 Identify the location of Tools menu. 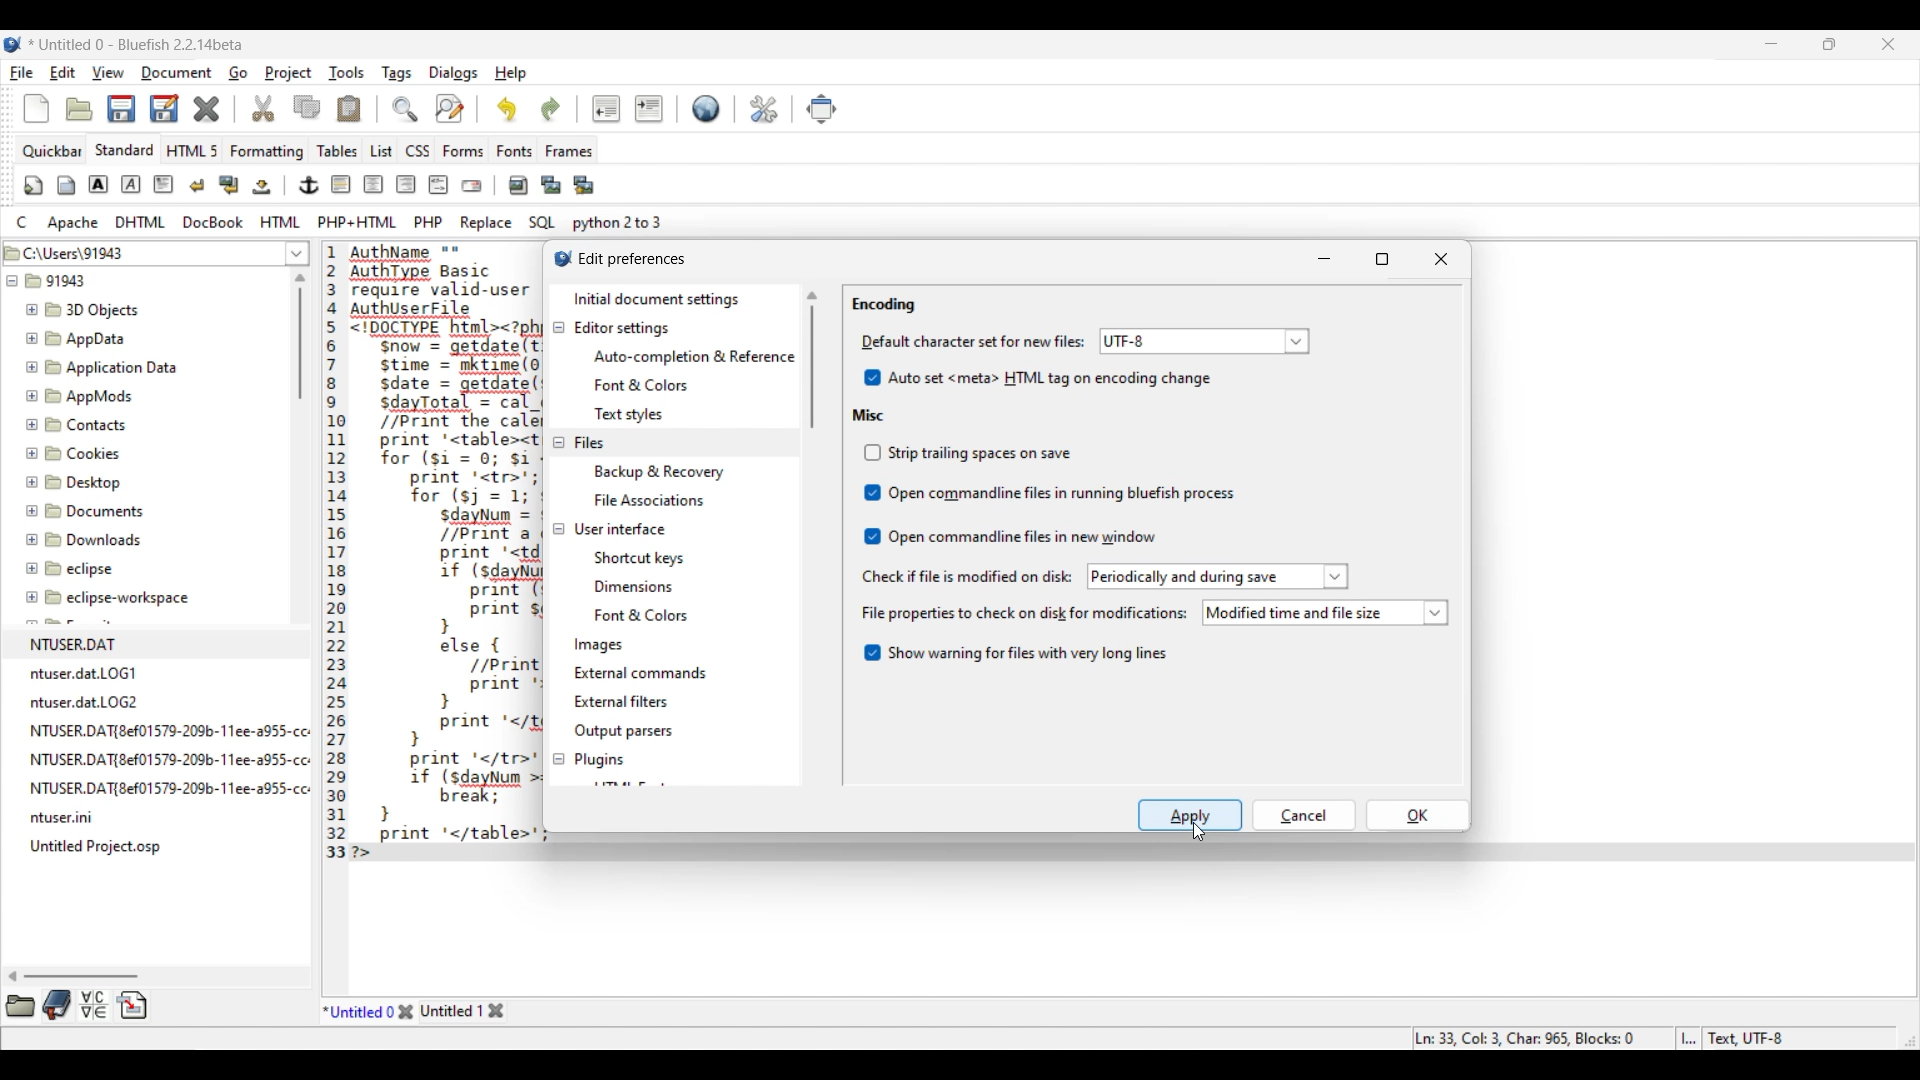
(347, 73).